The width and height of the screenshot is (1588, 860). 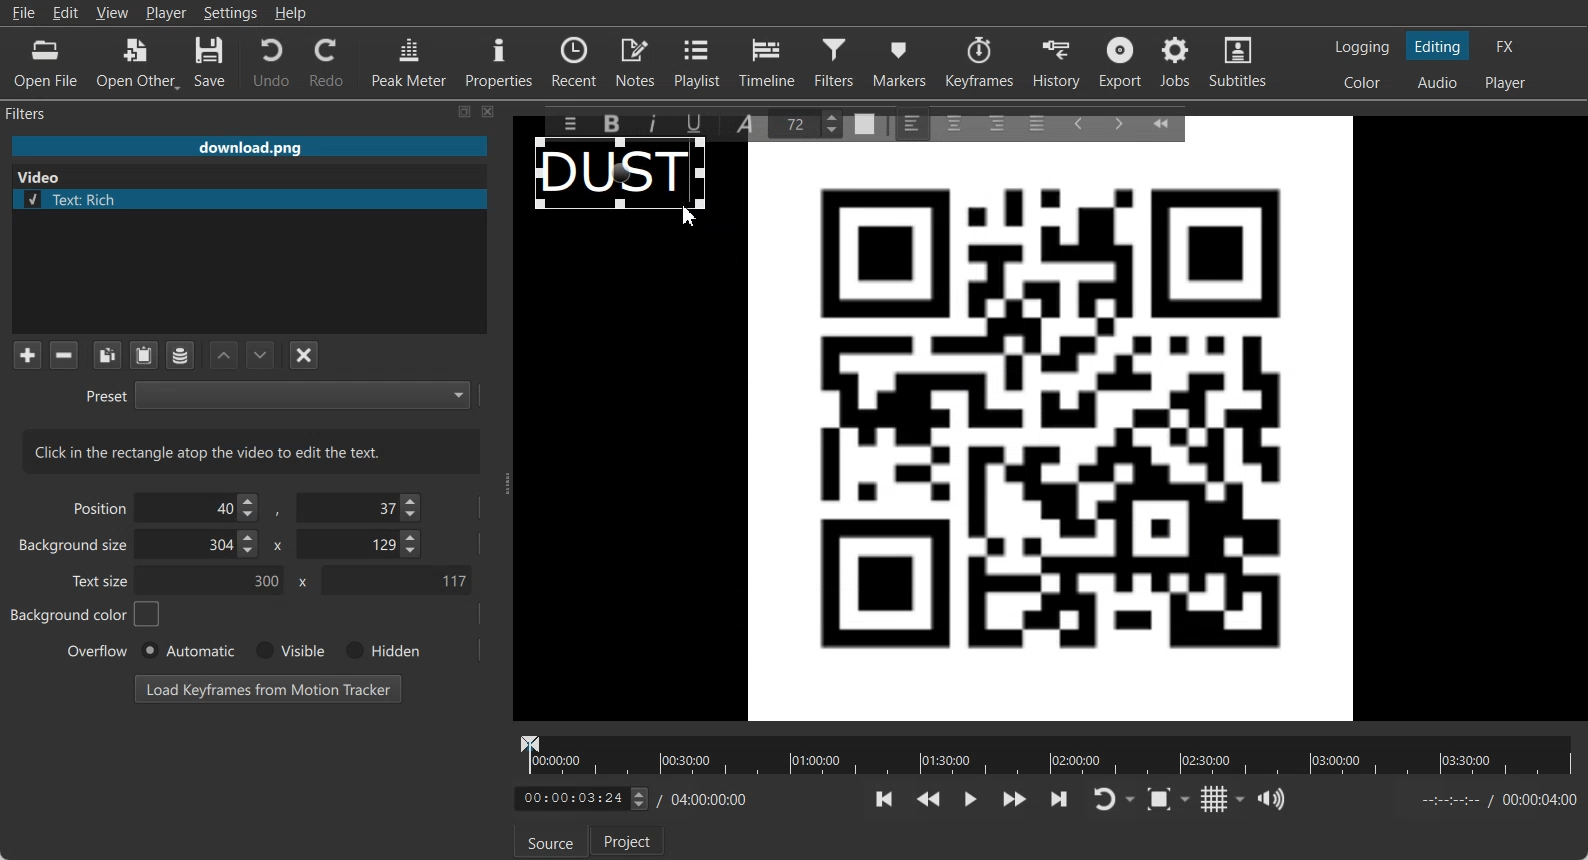 I want to click on Timing , so click(x=705, y=800).